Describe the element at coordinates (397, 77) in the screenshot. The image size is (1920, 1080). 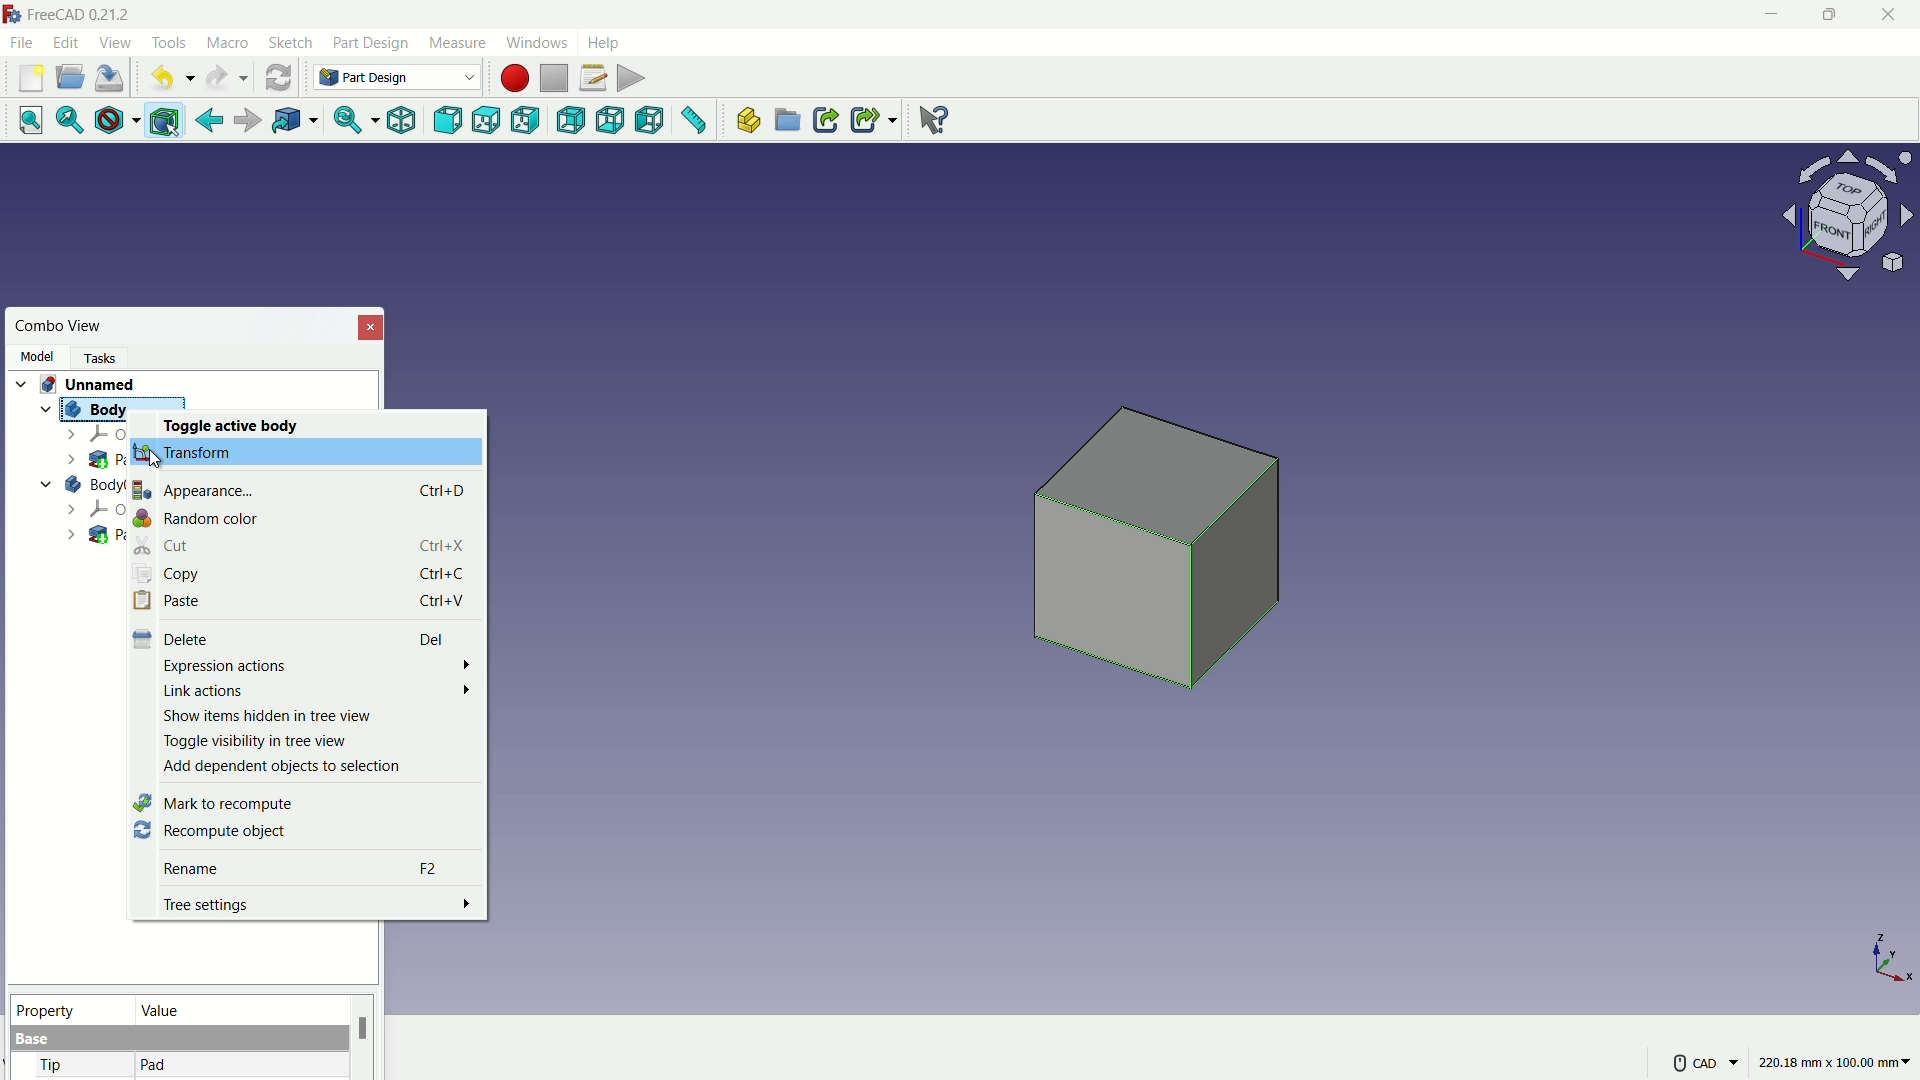
I see `Part Design` at that location.